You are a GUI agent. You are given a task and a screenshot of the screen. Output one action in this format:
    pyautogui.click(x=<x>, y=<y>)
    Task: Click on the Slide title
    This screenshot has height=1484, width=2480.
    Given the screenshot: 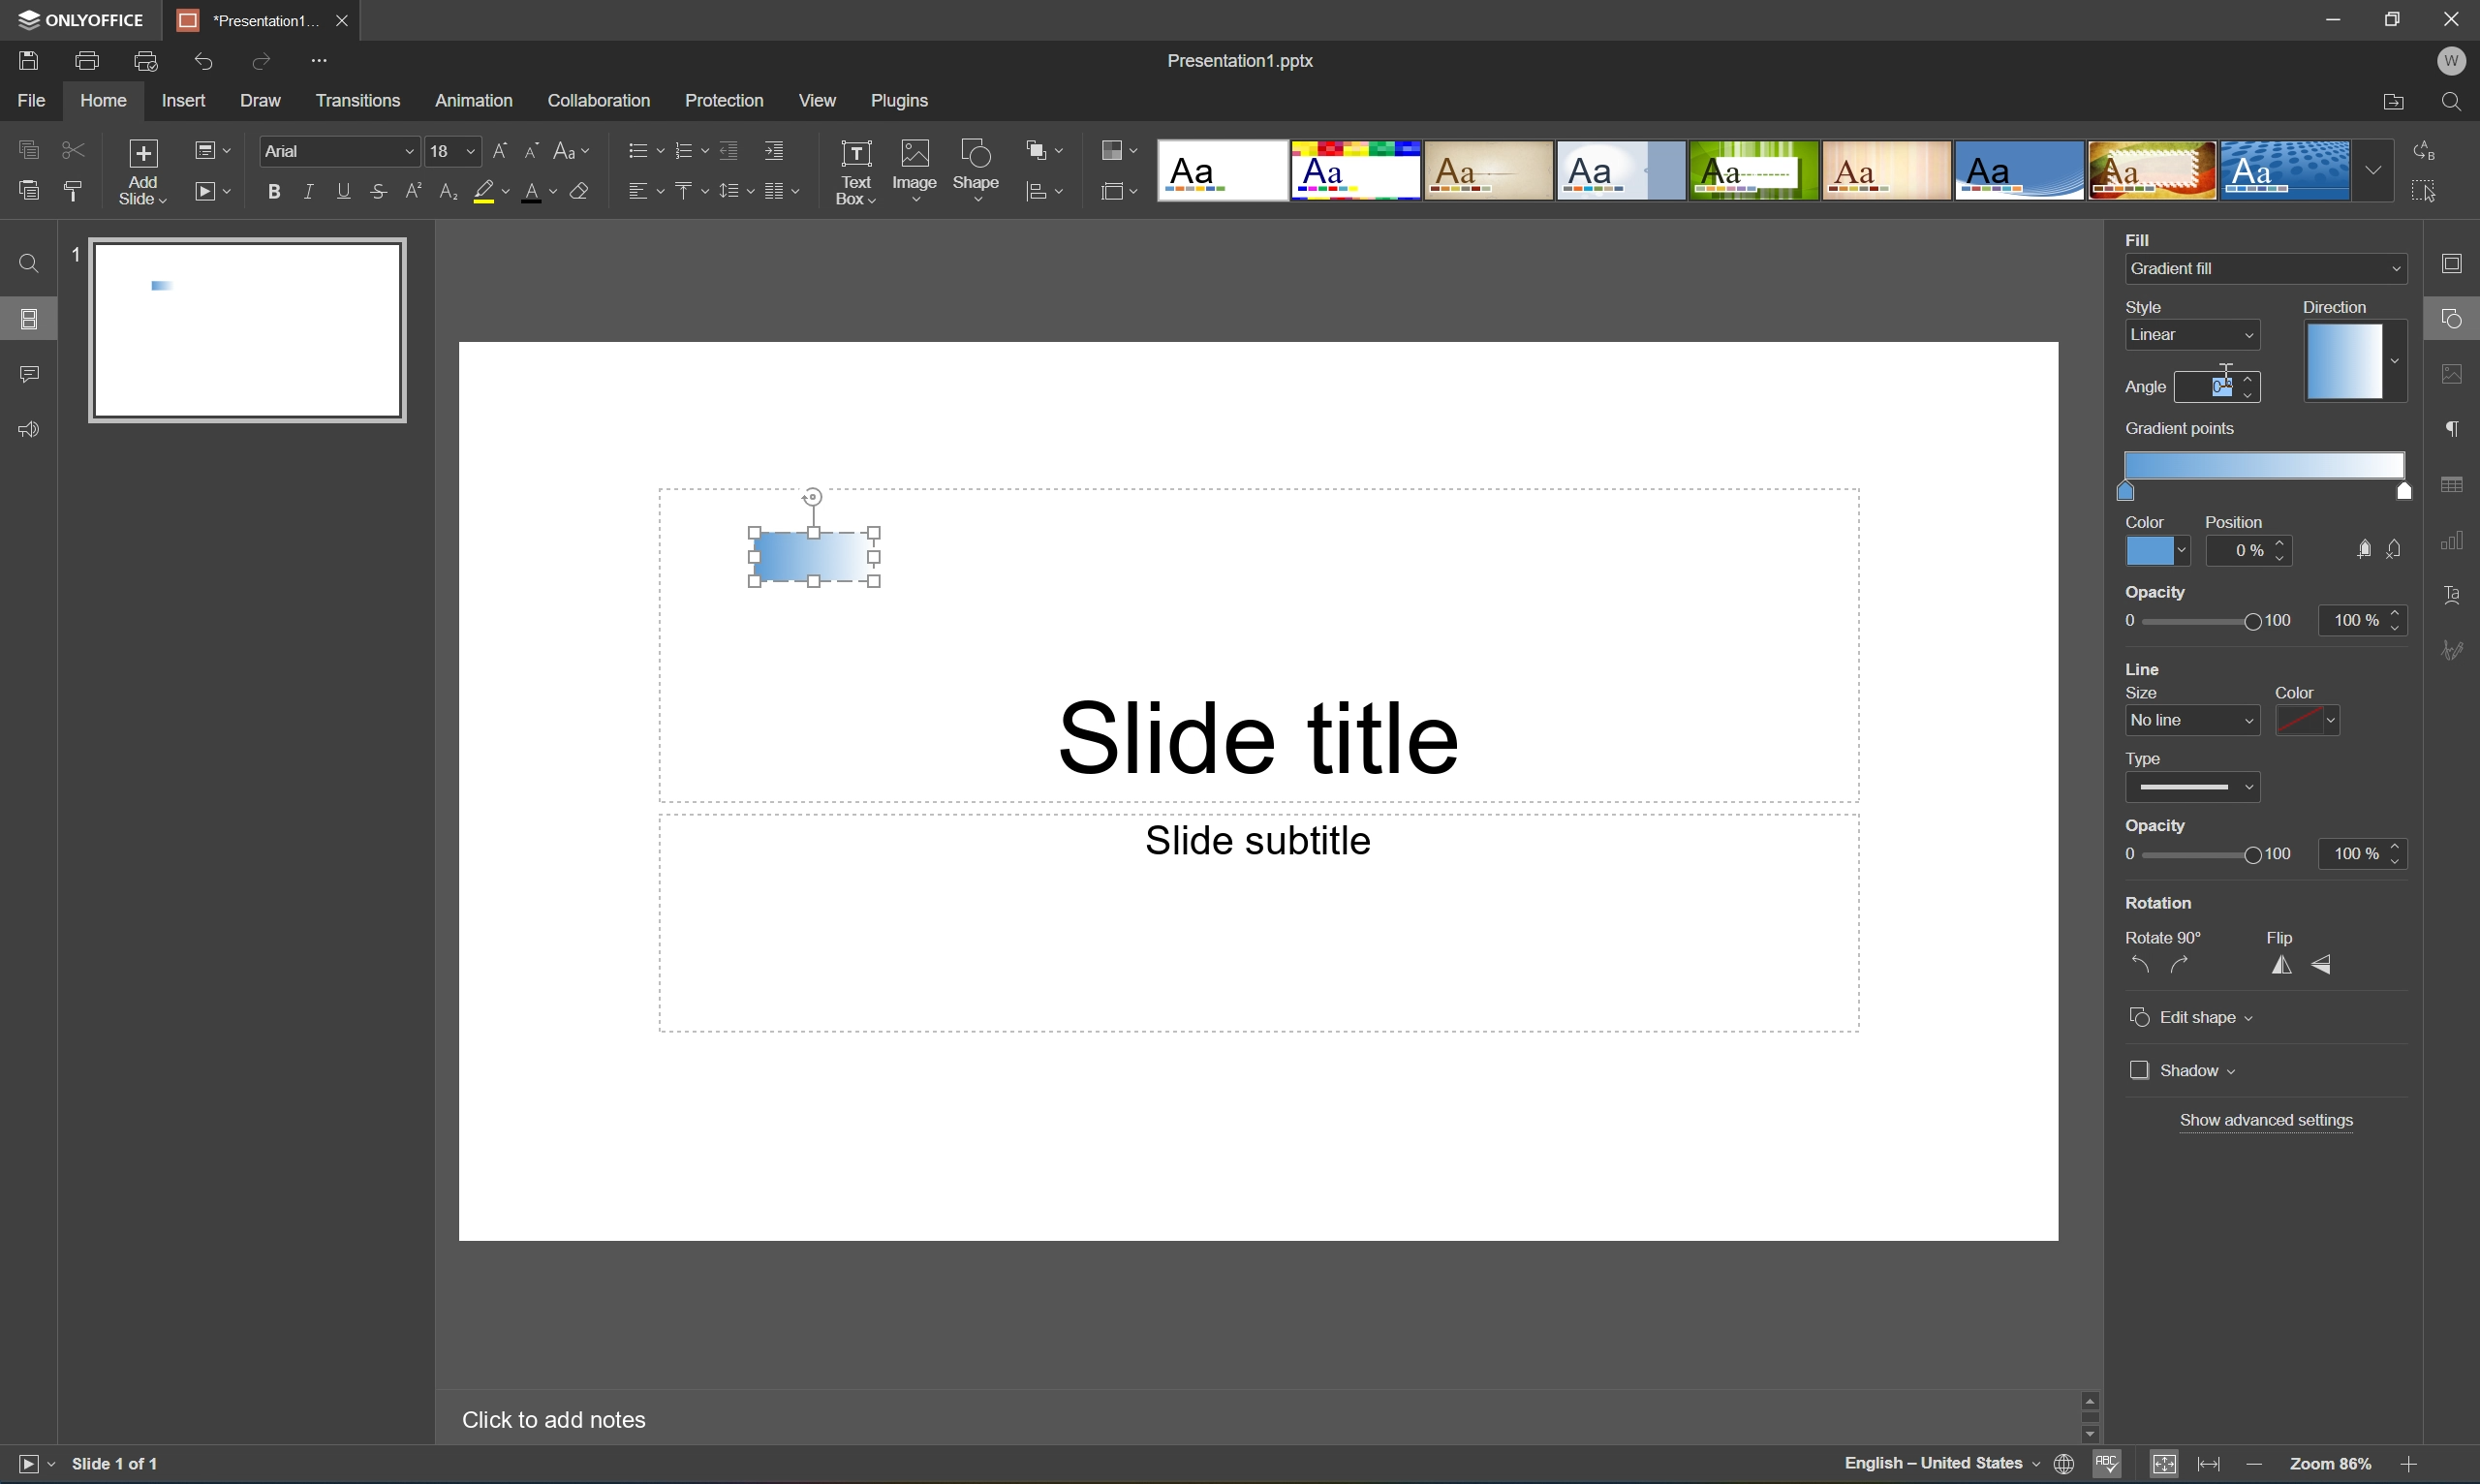 What is the action you would take?
    pyautogui.click(x=1267, y=735)
    